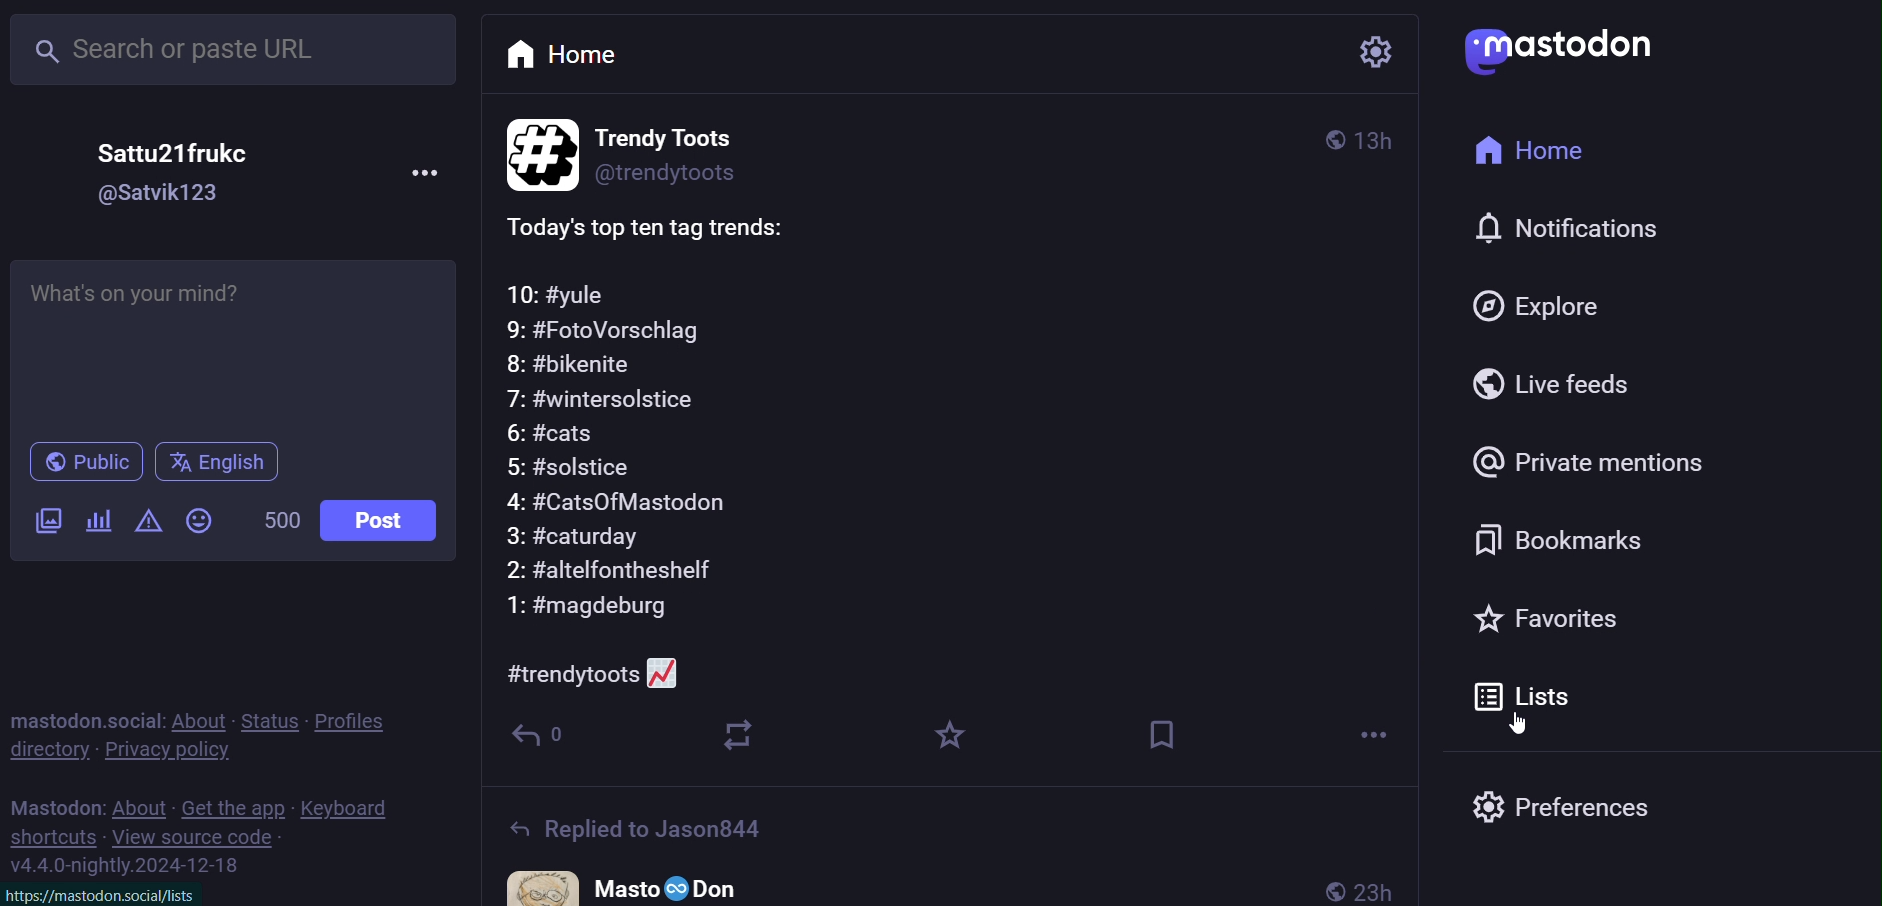 The image size is (1882, 906). I want to click on public, so click(1333, 887).